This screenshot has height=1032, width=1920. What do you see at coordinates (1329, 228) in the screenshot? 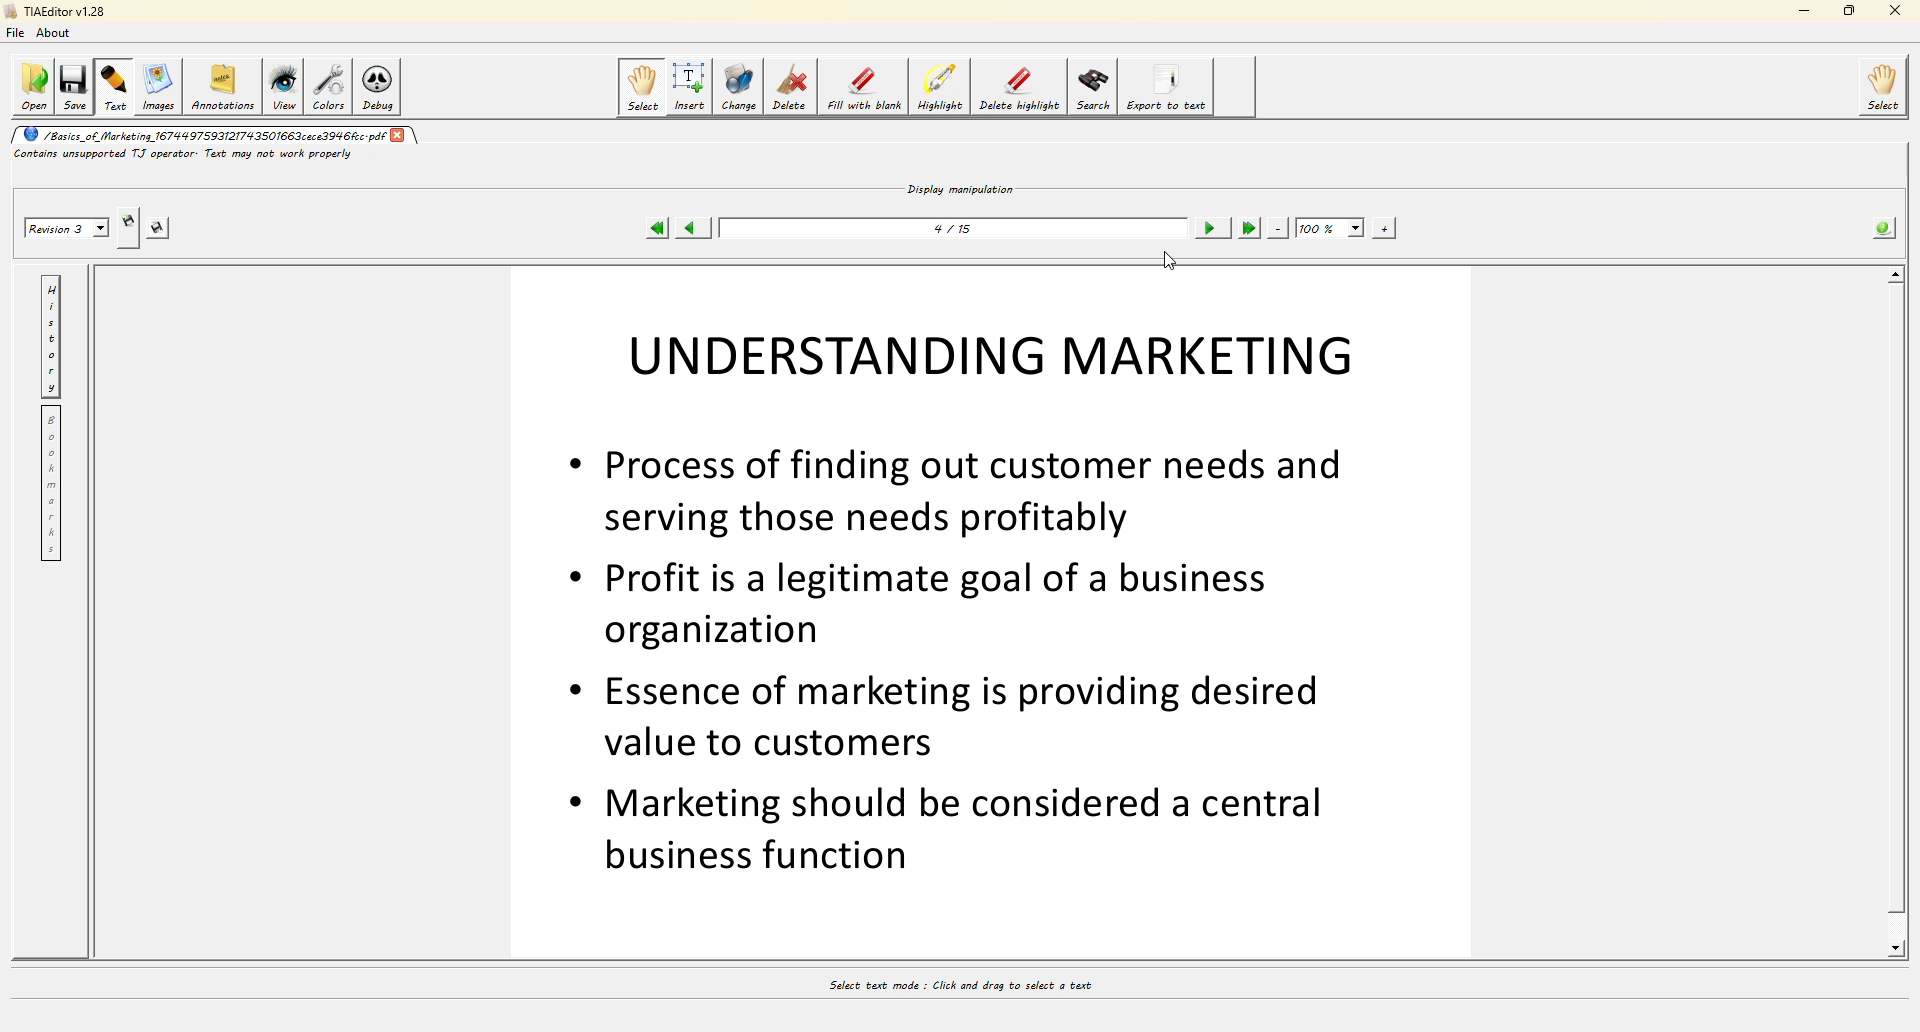
I see `150%` at bounding box center [1329, 228].